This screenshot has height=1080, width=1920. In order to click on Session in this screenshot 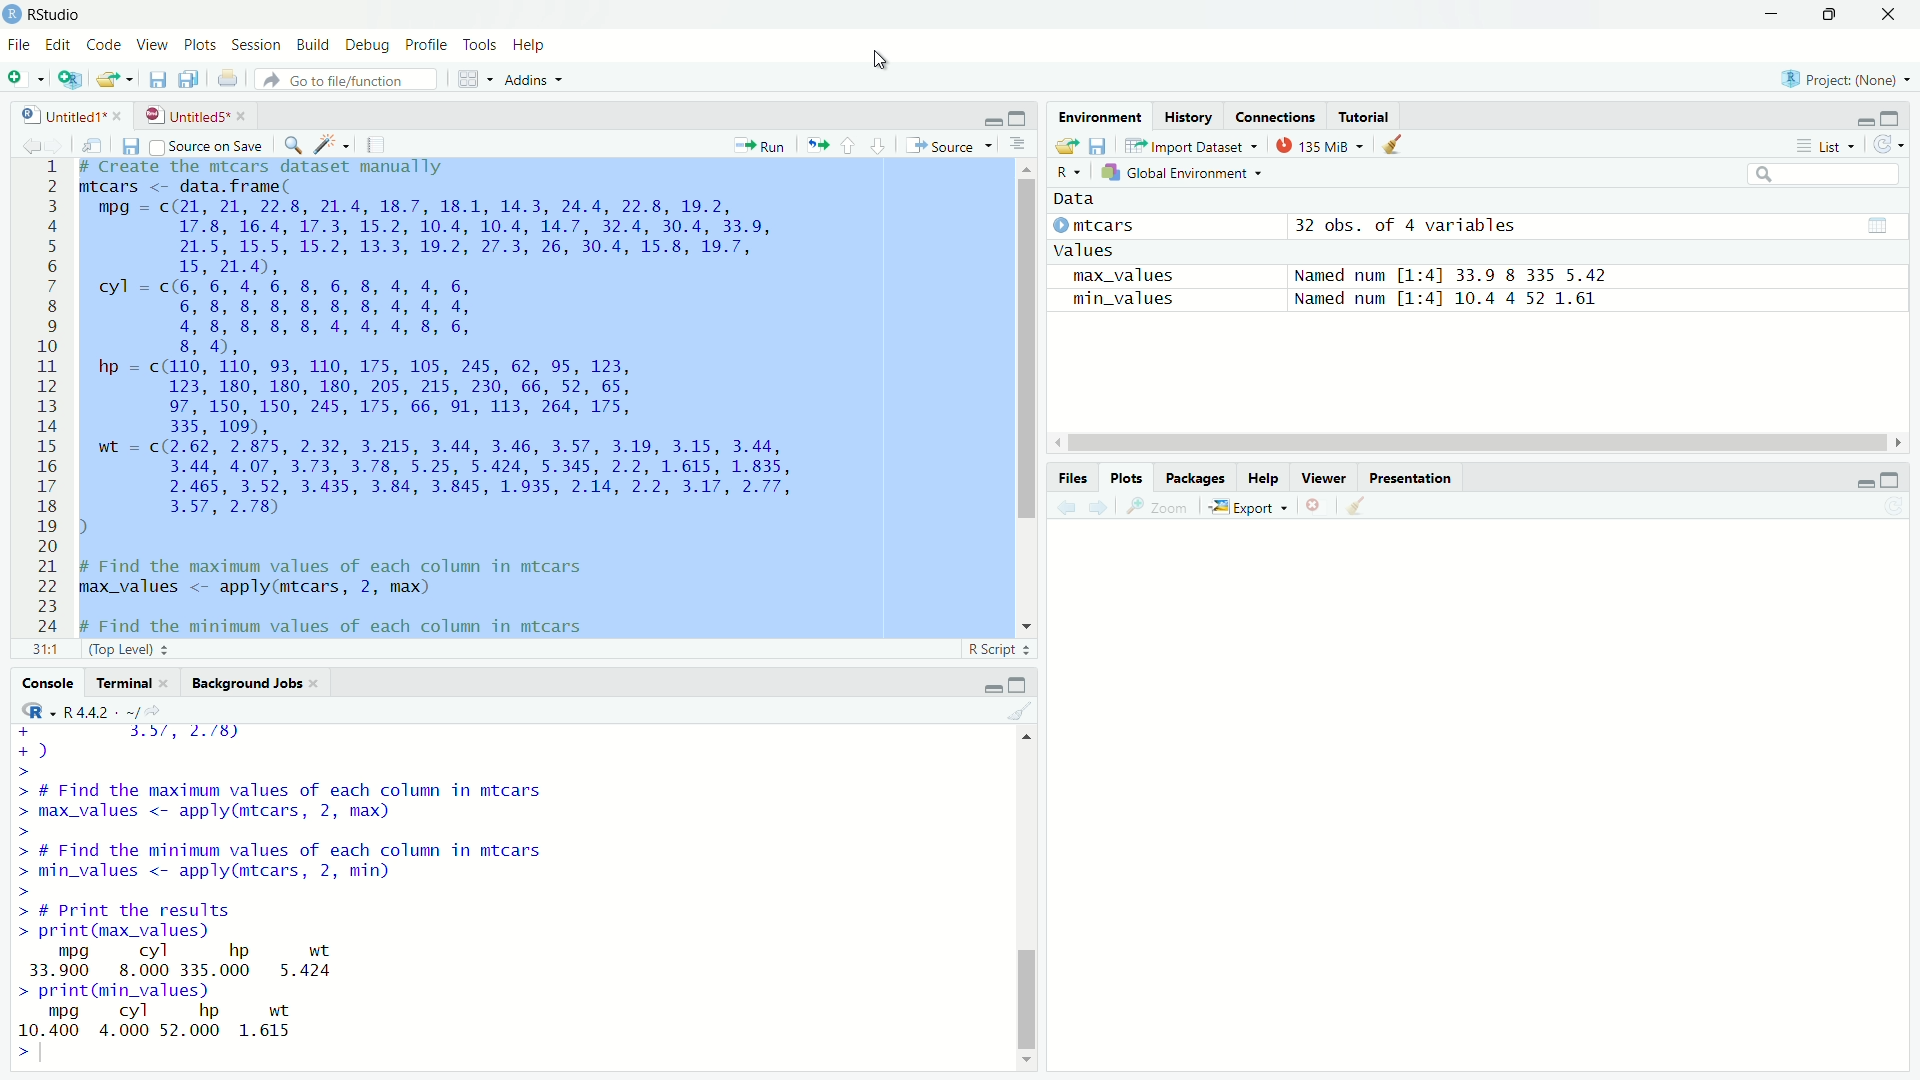, I will do `click(257, 44)`.